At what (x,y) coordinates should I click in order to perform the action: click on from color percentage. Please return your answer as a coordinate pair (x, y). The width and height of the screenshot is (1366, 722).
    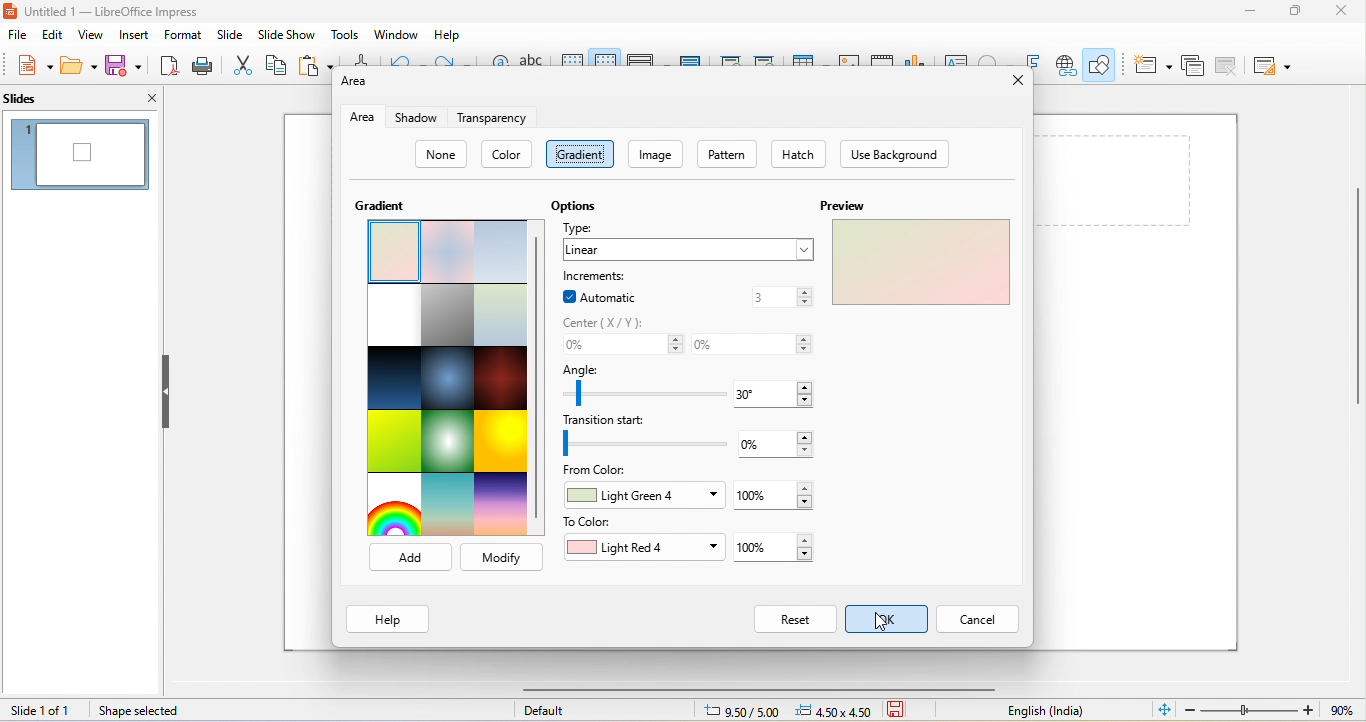
    Looking at the image, I should click on (754, 497).